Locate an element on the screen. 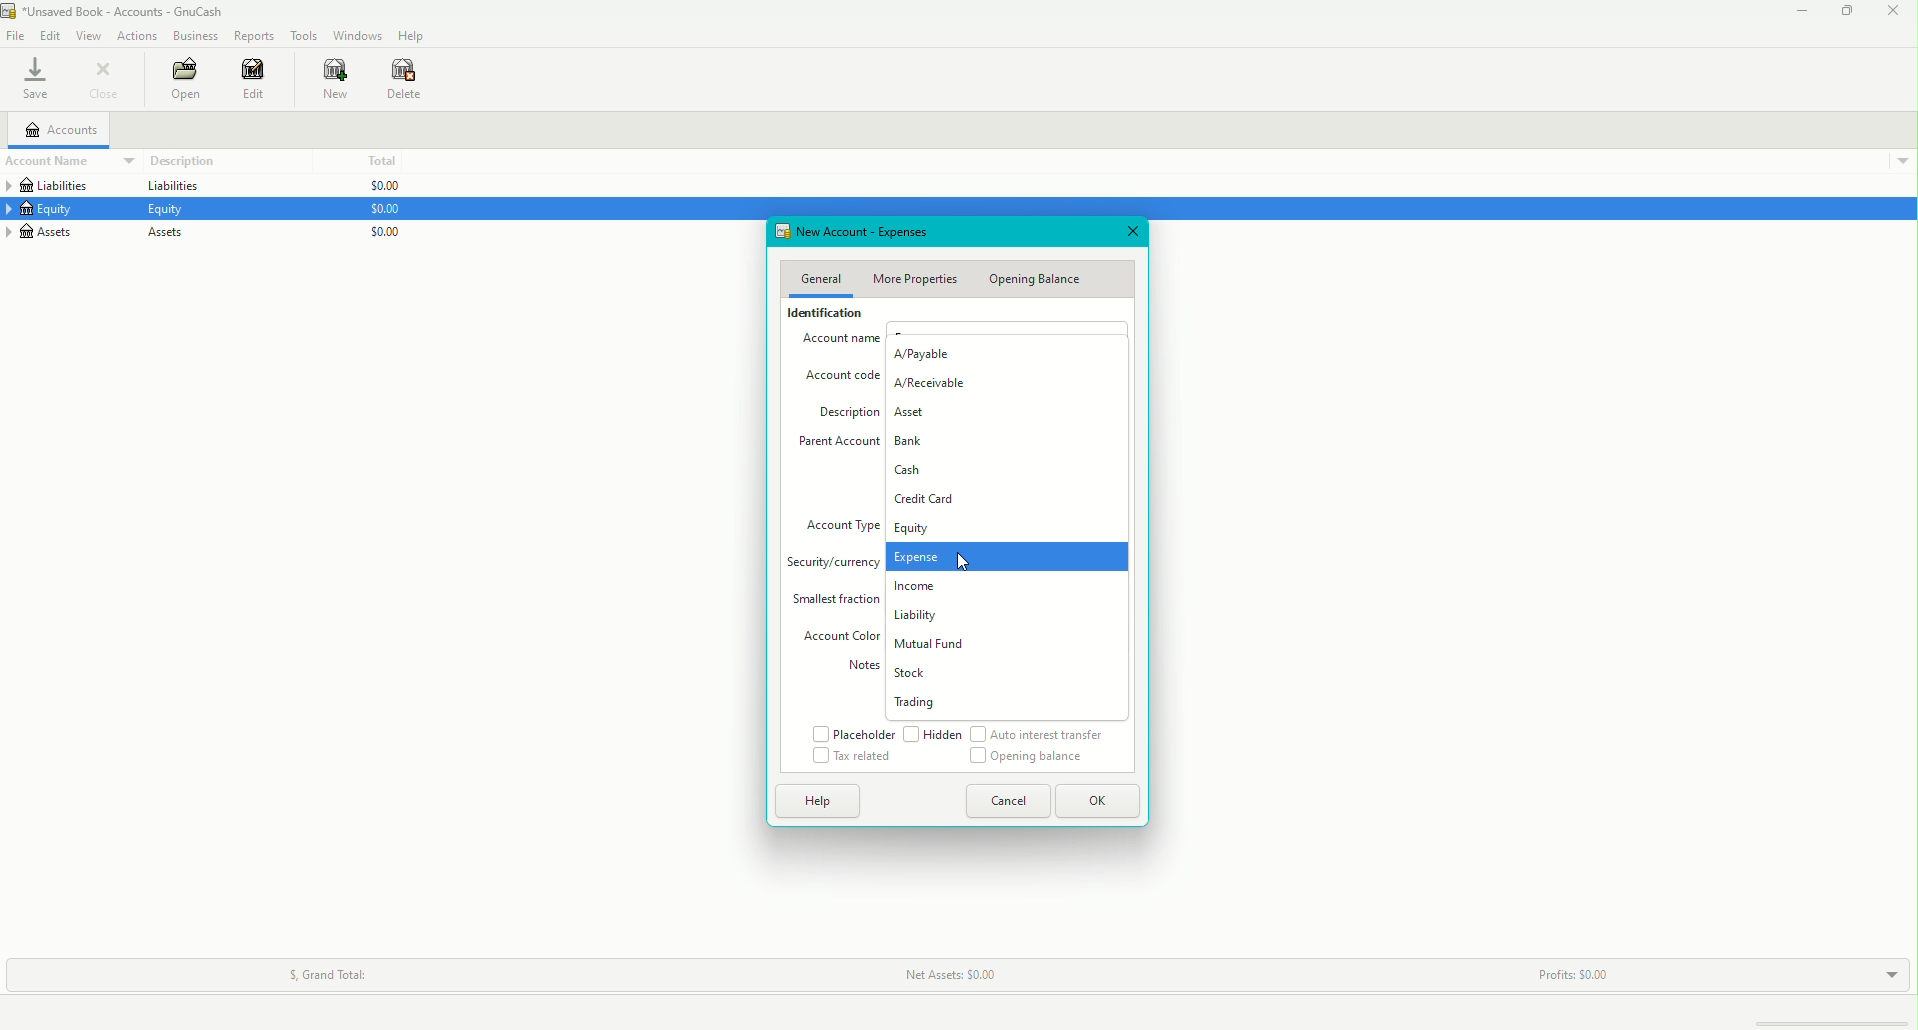 This screenshot has height=1030, width=1918. Tax related is located at coordinates (852, 757).